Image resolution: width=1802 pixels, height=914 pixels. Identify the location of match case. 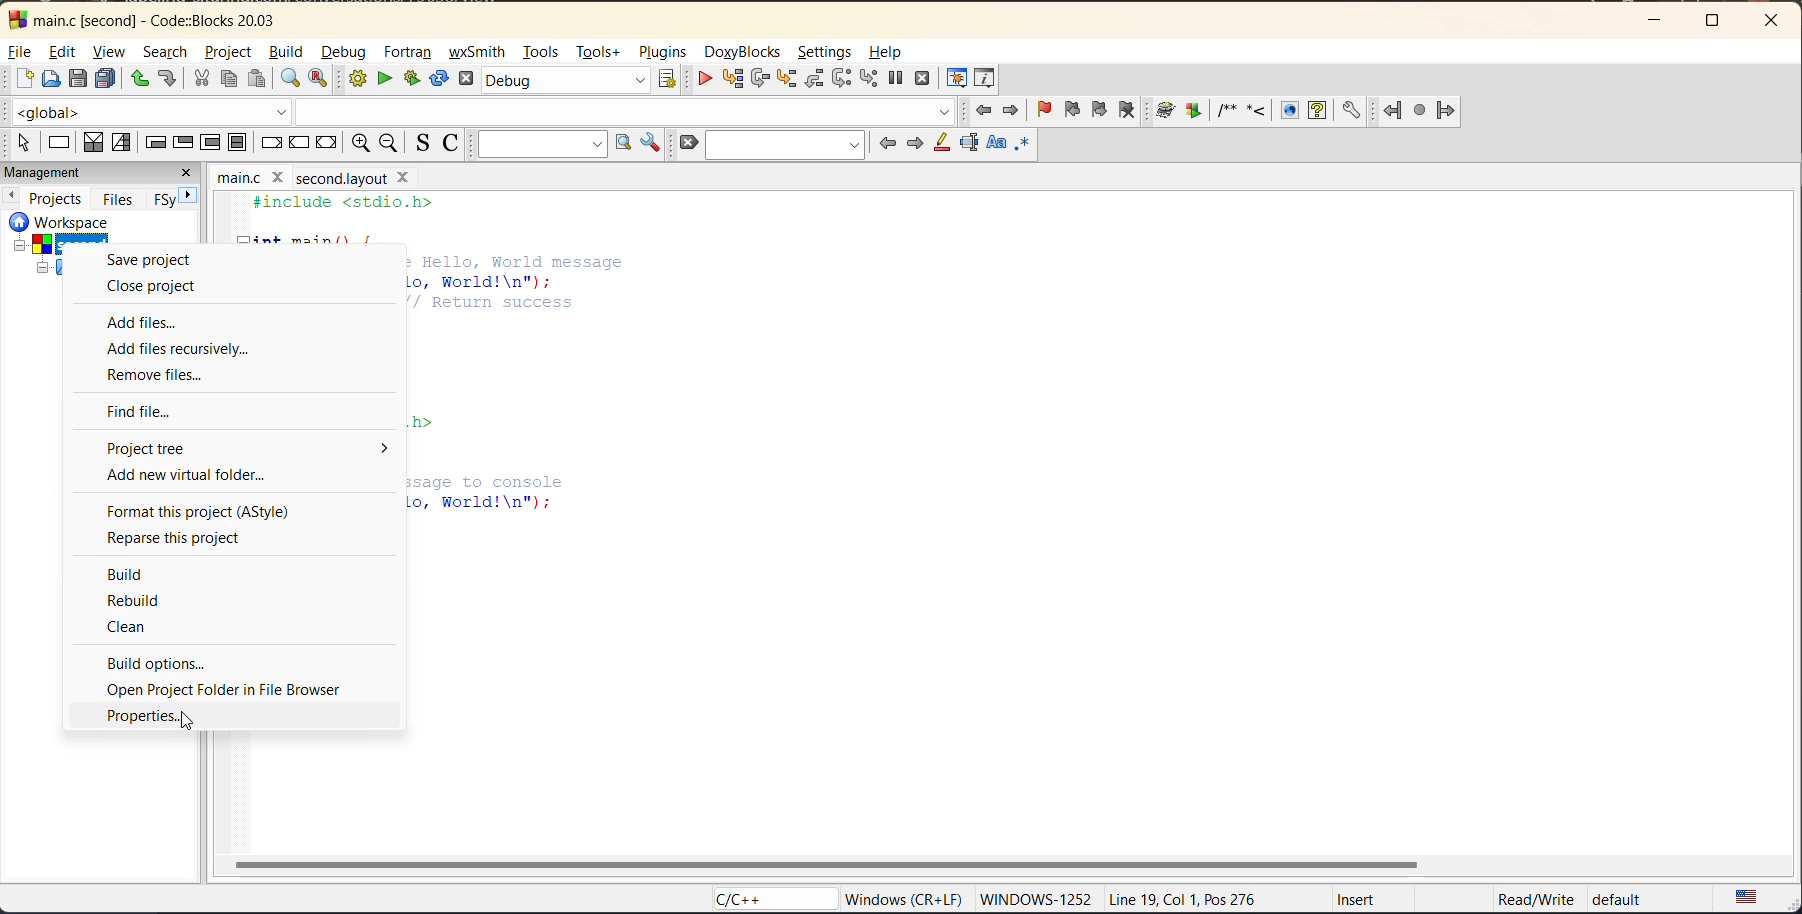
(999, 144).